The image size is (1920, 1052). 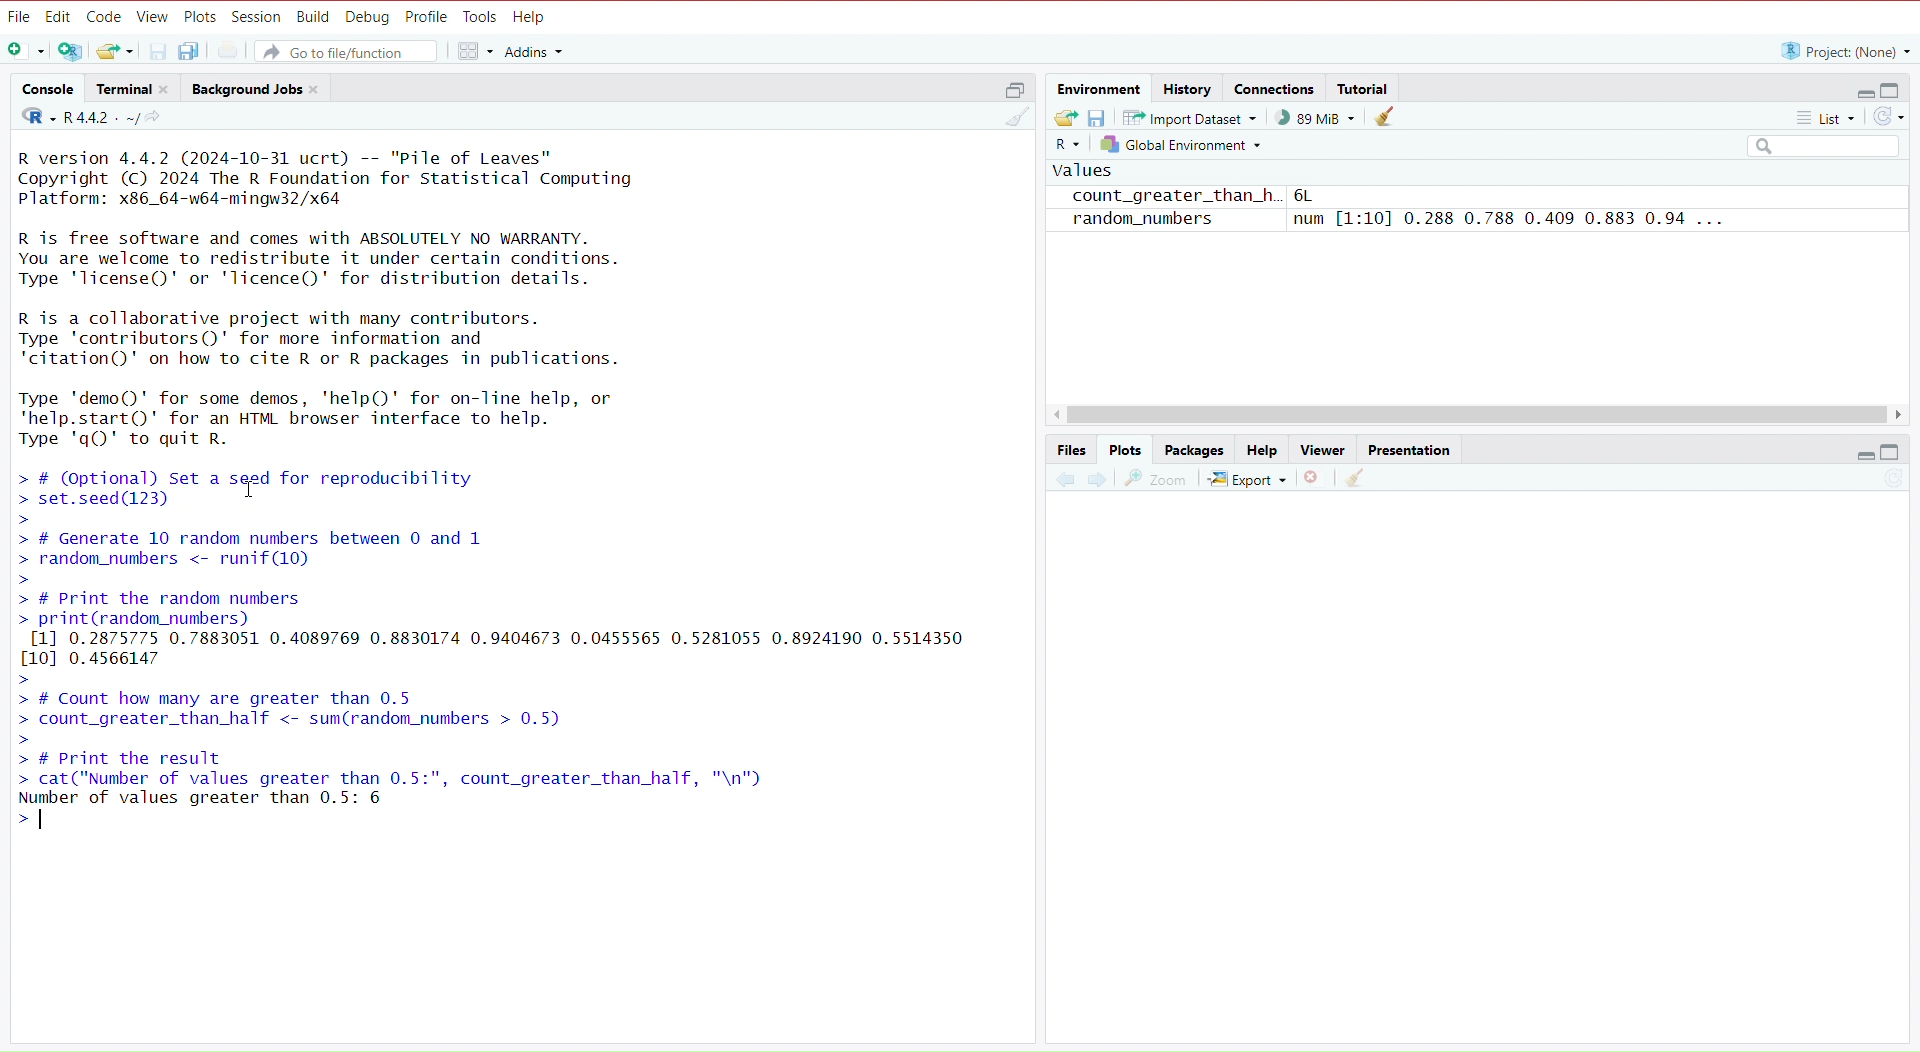 I want to click on Session, so click(x=257, y=17).